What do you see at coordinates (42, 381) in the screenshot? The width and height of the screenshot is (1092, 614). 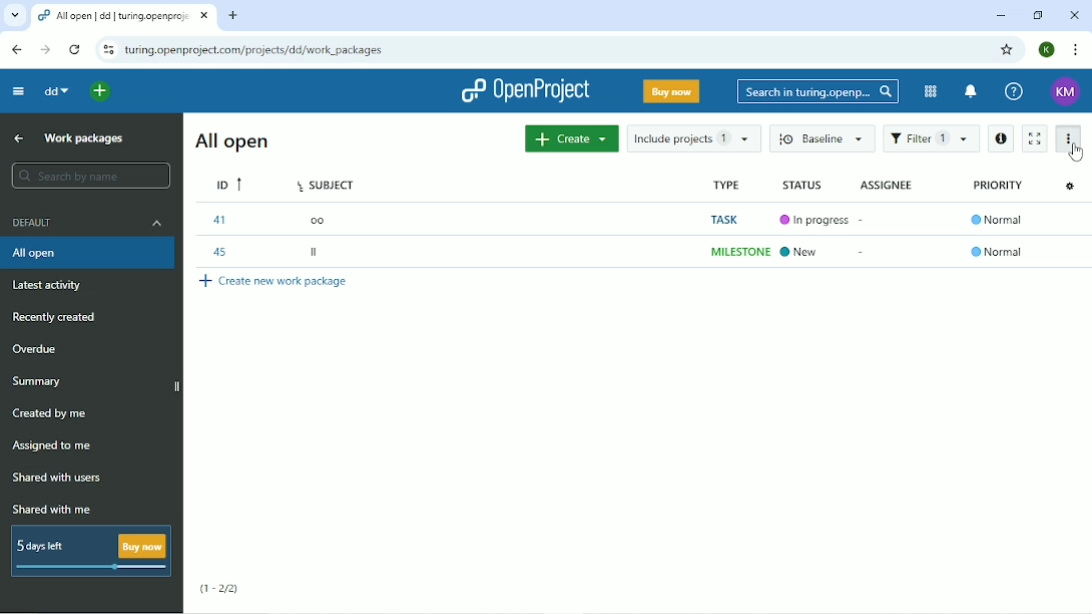 I see `Summary` at bounding box center [42, 381].